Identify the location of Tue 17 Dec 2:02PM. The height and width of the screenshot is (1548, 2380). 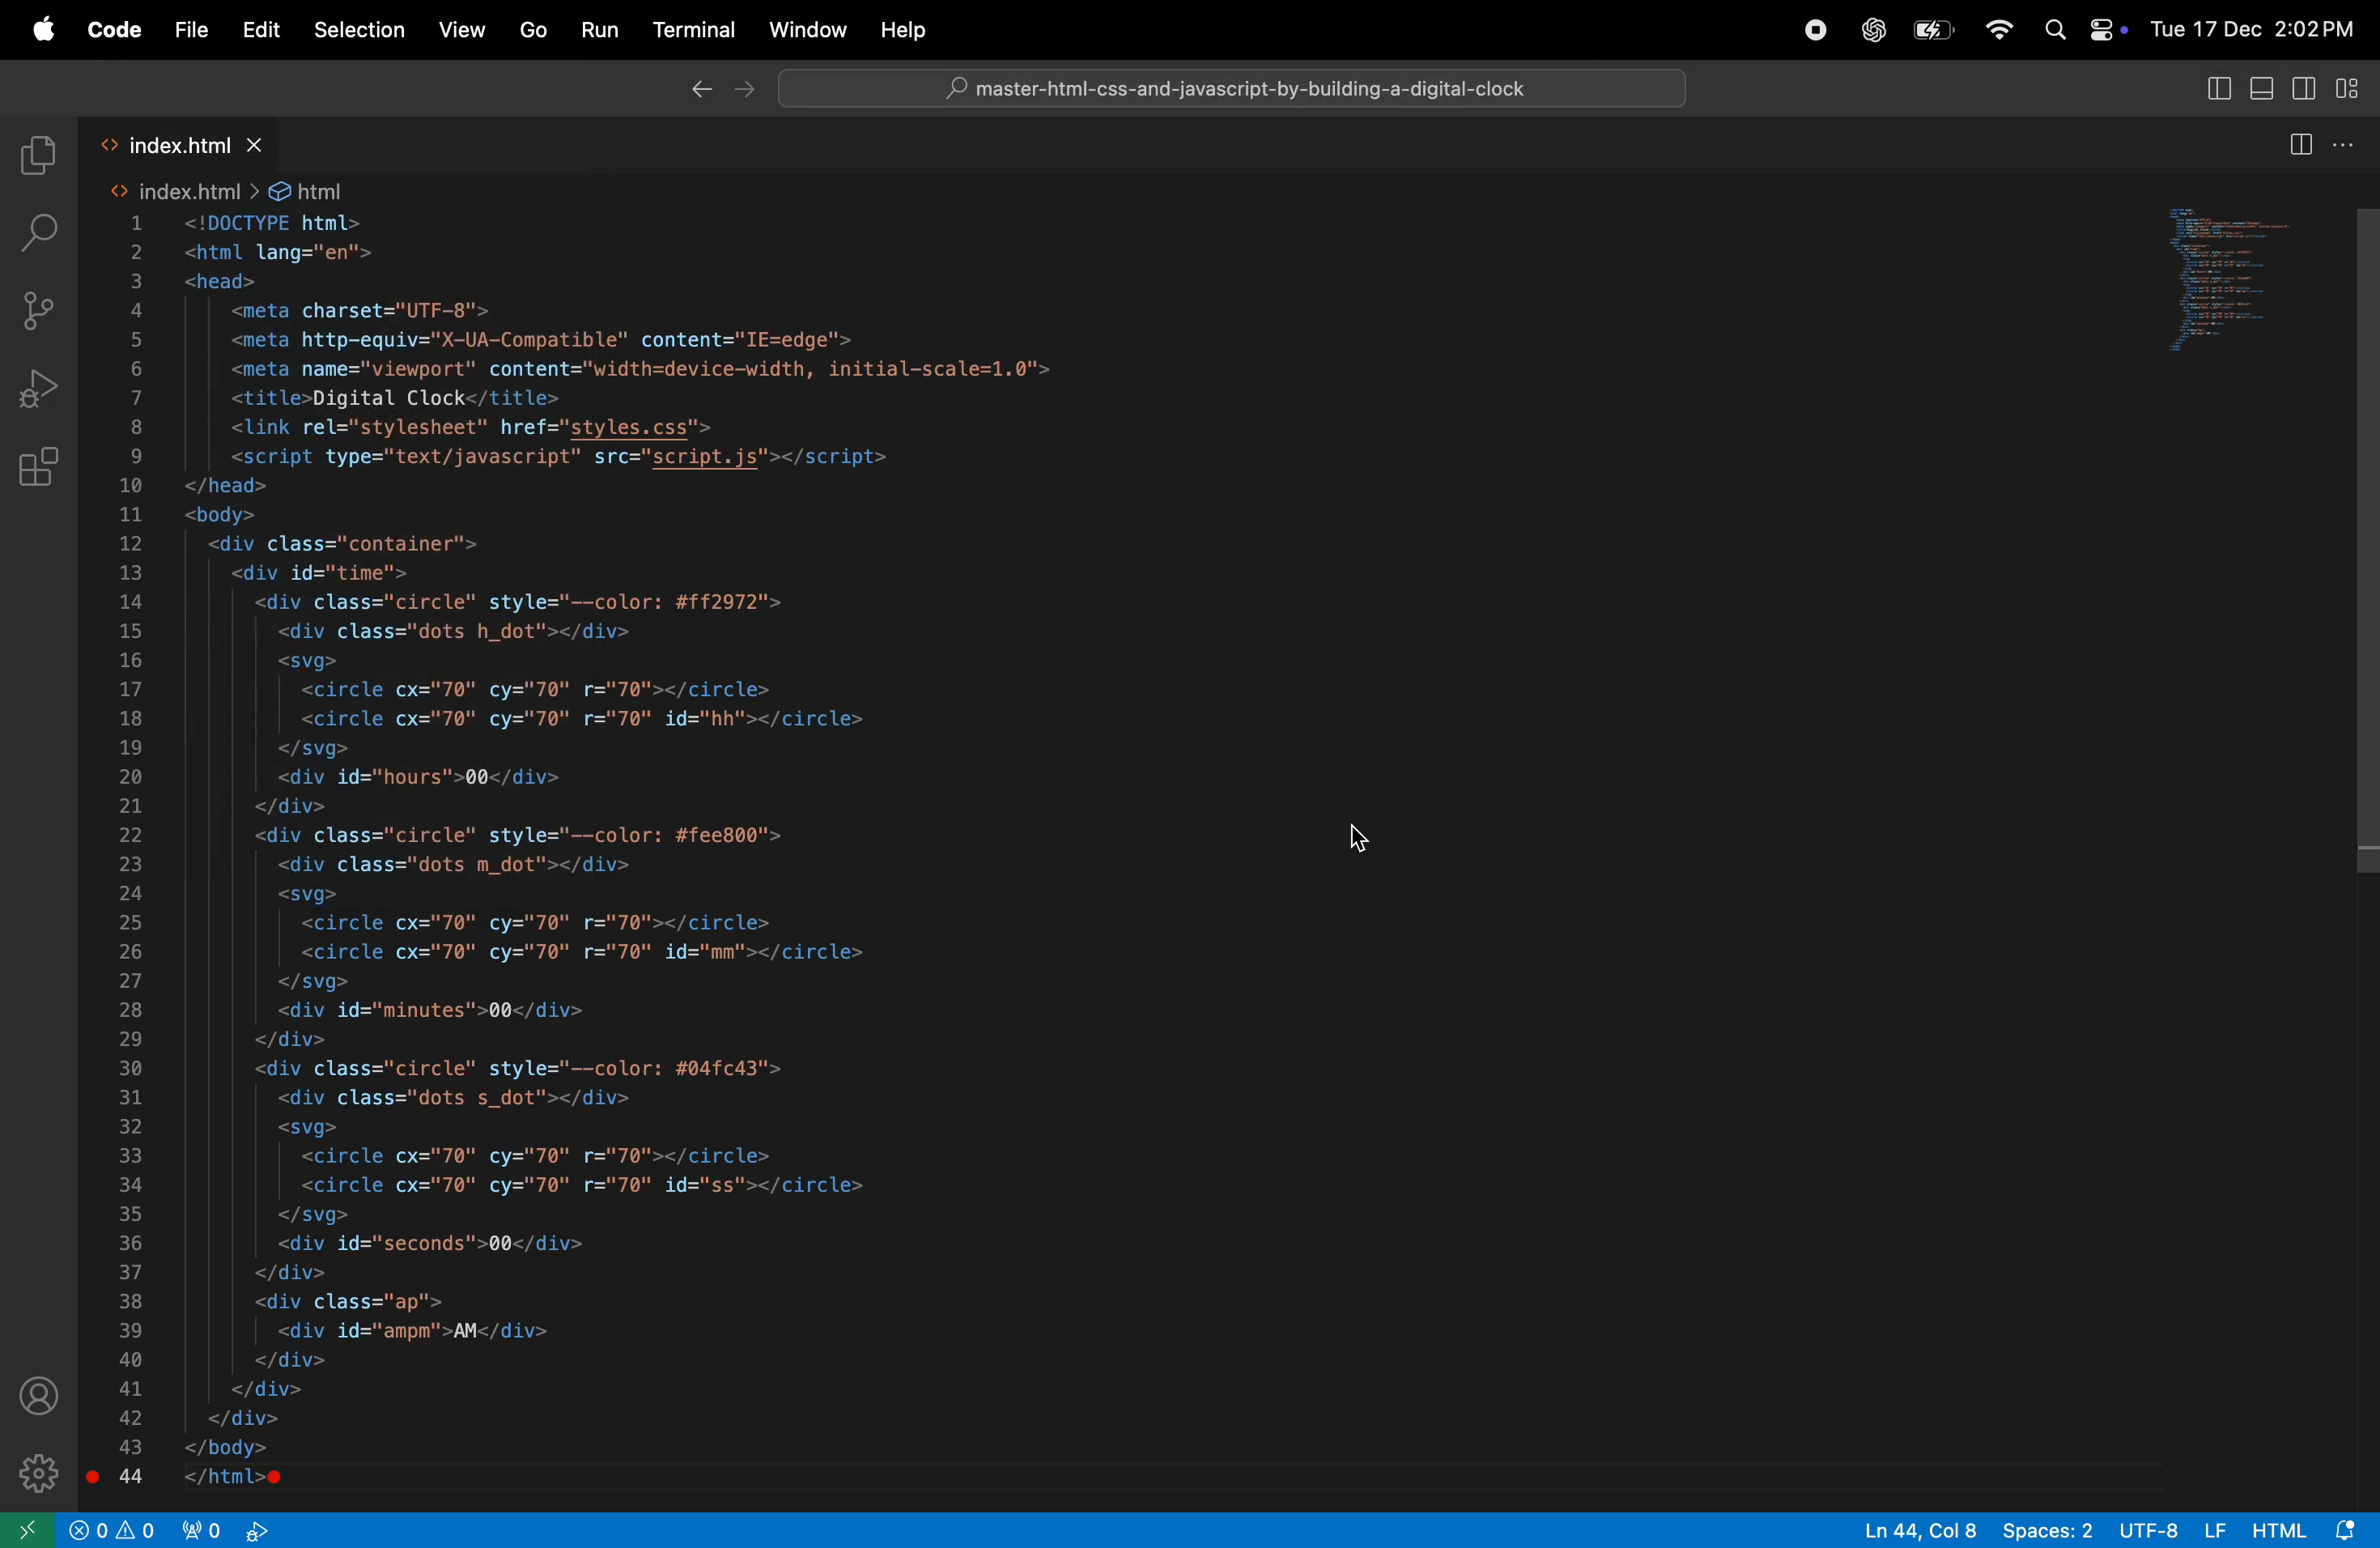
(2254, 31).